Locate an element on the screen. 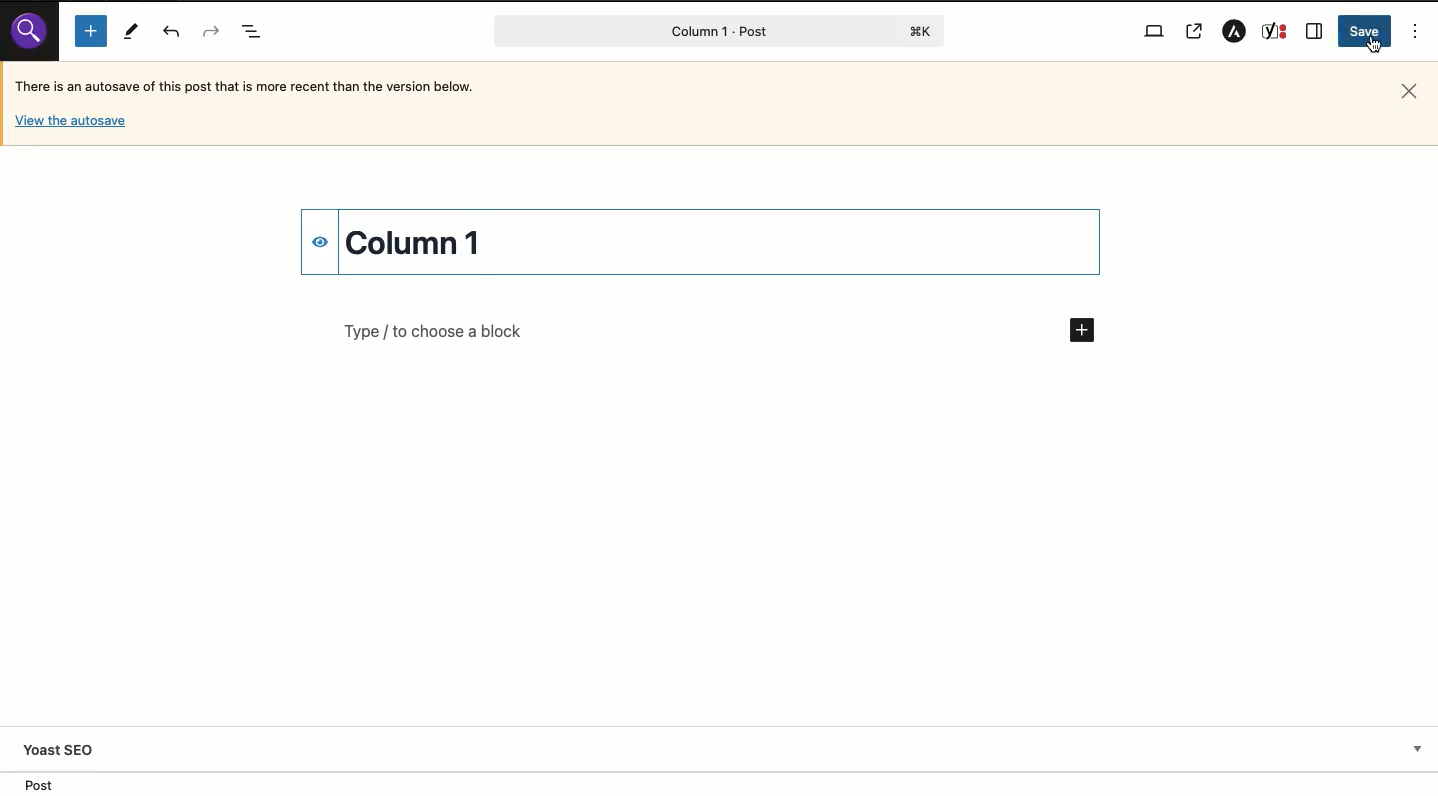 The image size is (1438, 796). Add new block is located at coordinates (91, 31).